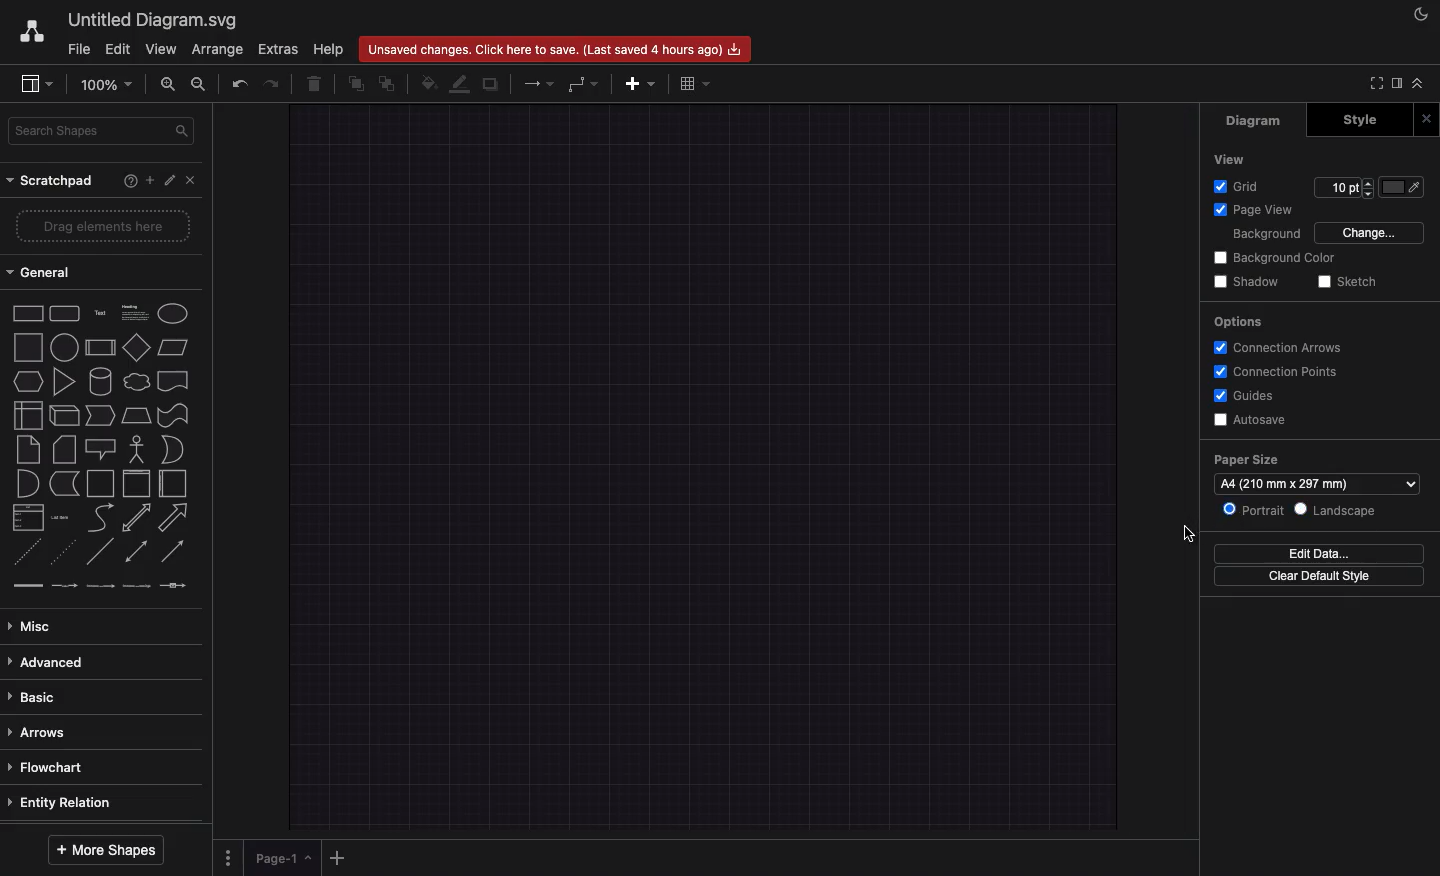 This screenshot has width=1440, height=876. What do you see at coordinates (30, 34) in the screenshot?
I see `Draw.io` at bounding box center [30, 34].